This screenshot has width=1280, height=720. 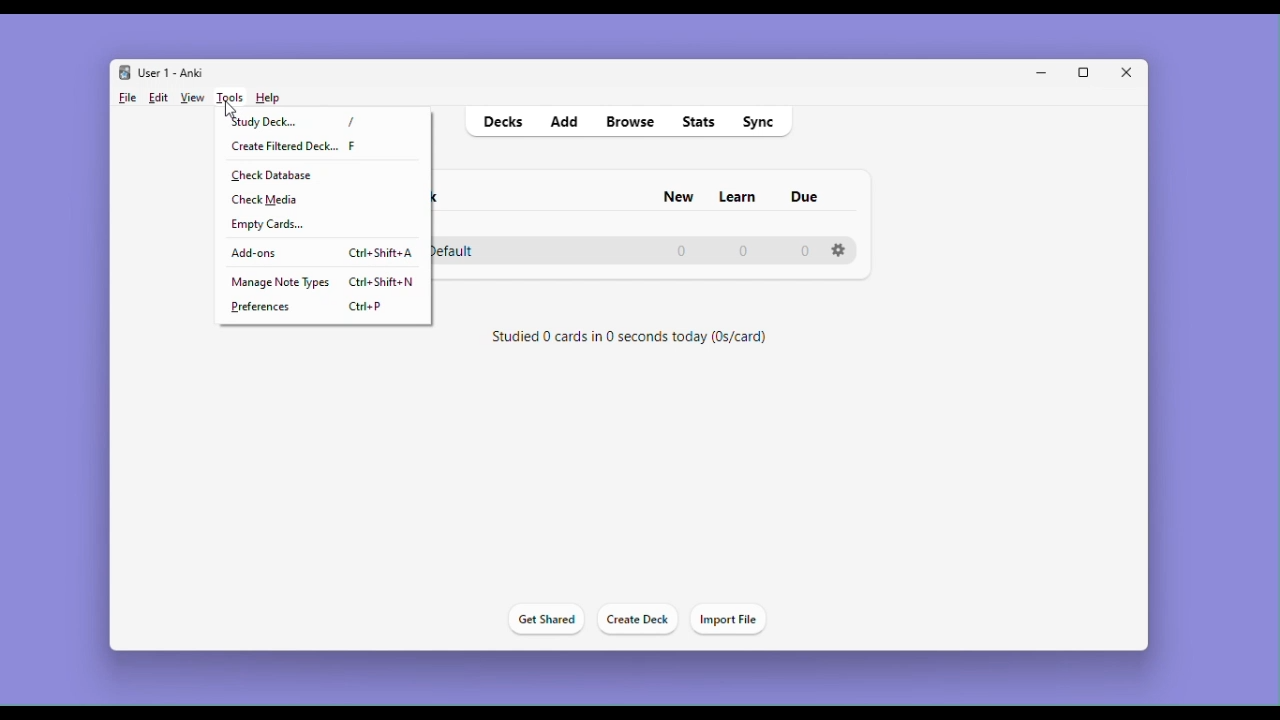 I want to click on Add-ons, so click(x=255, y=255).